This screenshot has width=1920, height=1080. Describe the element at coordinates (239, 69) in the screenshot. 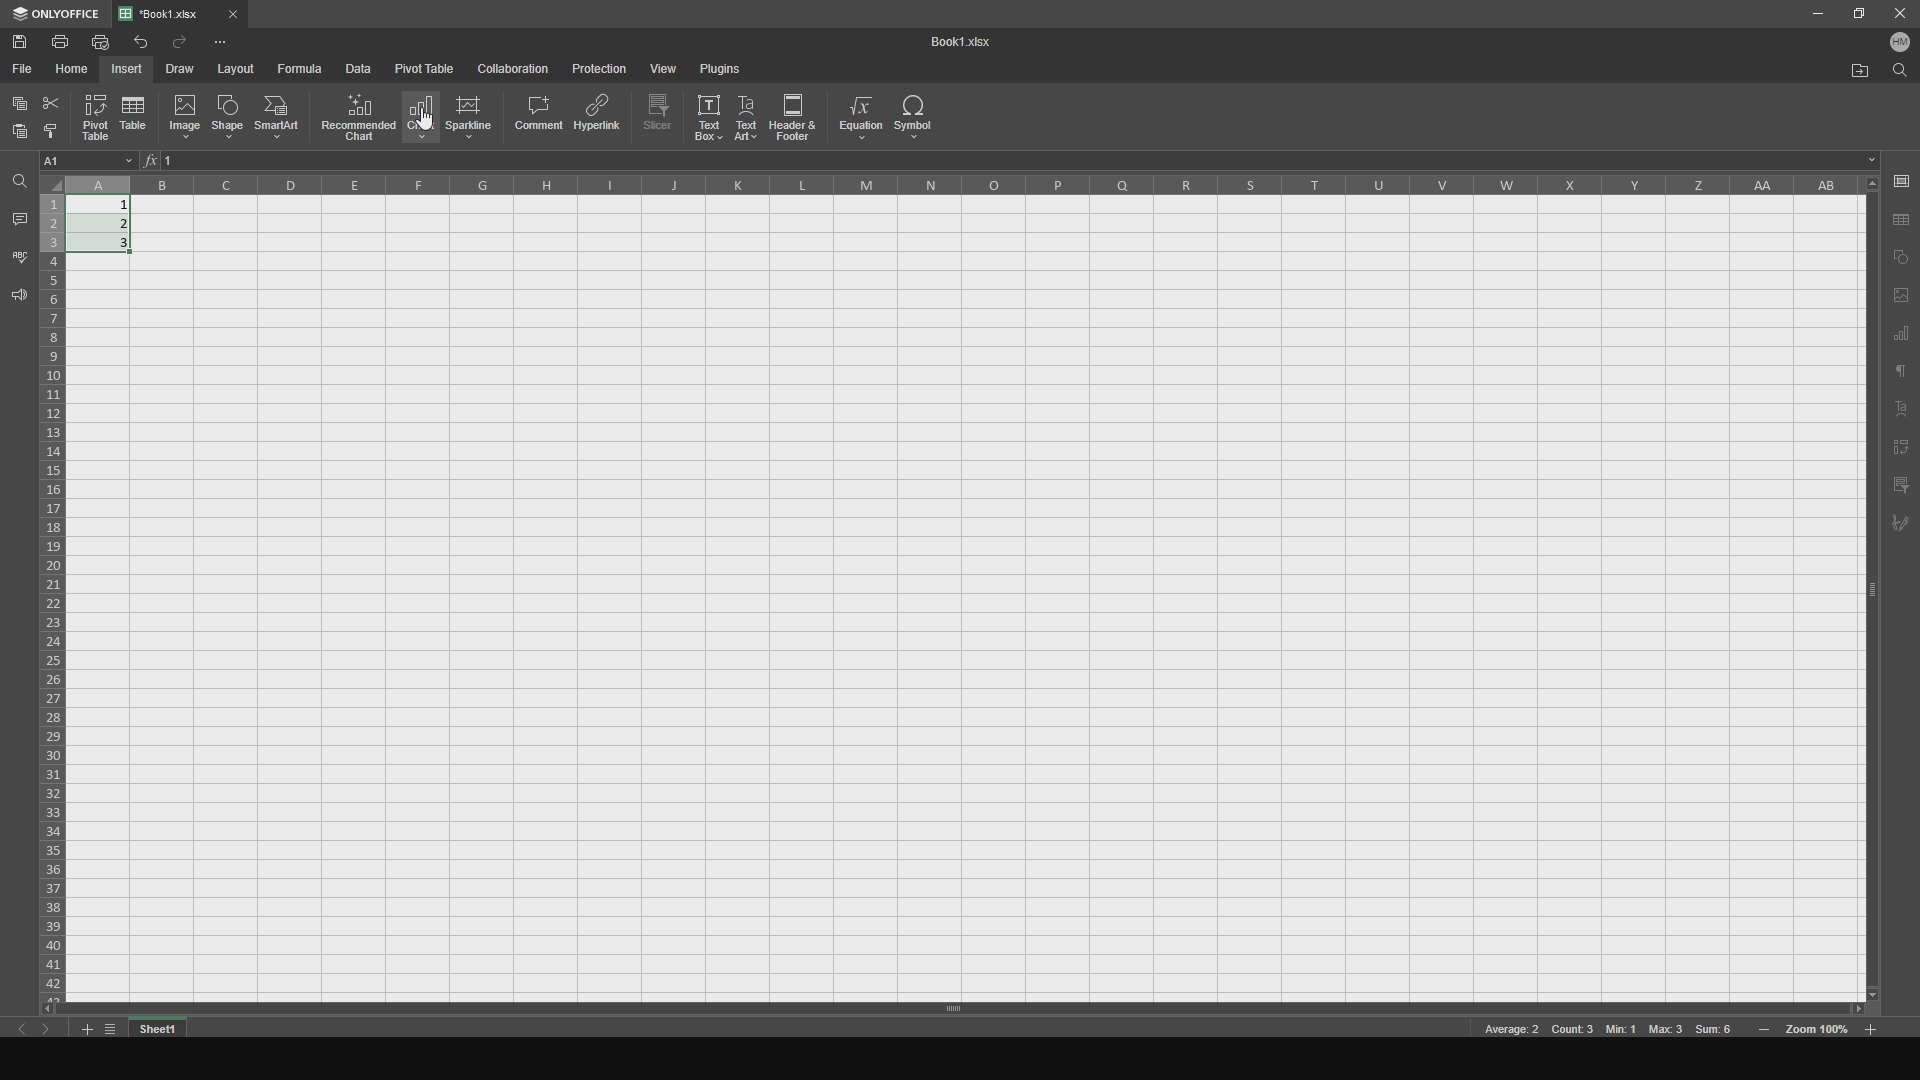

I see `layout` at that location.